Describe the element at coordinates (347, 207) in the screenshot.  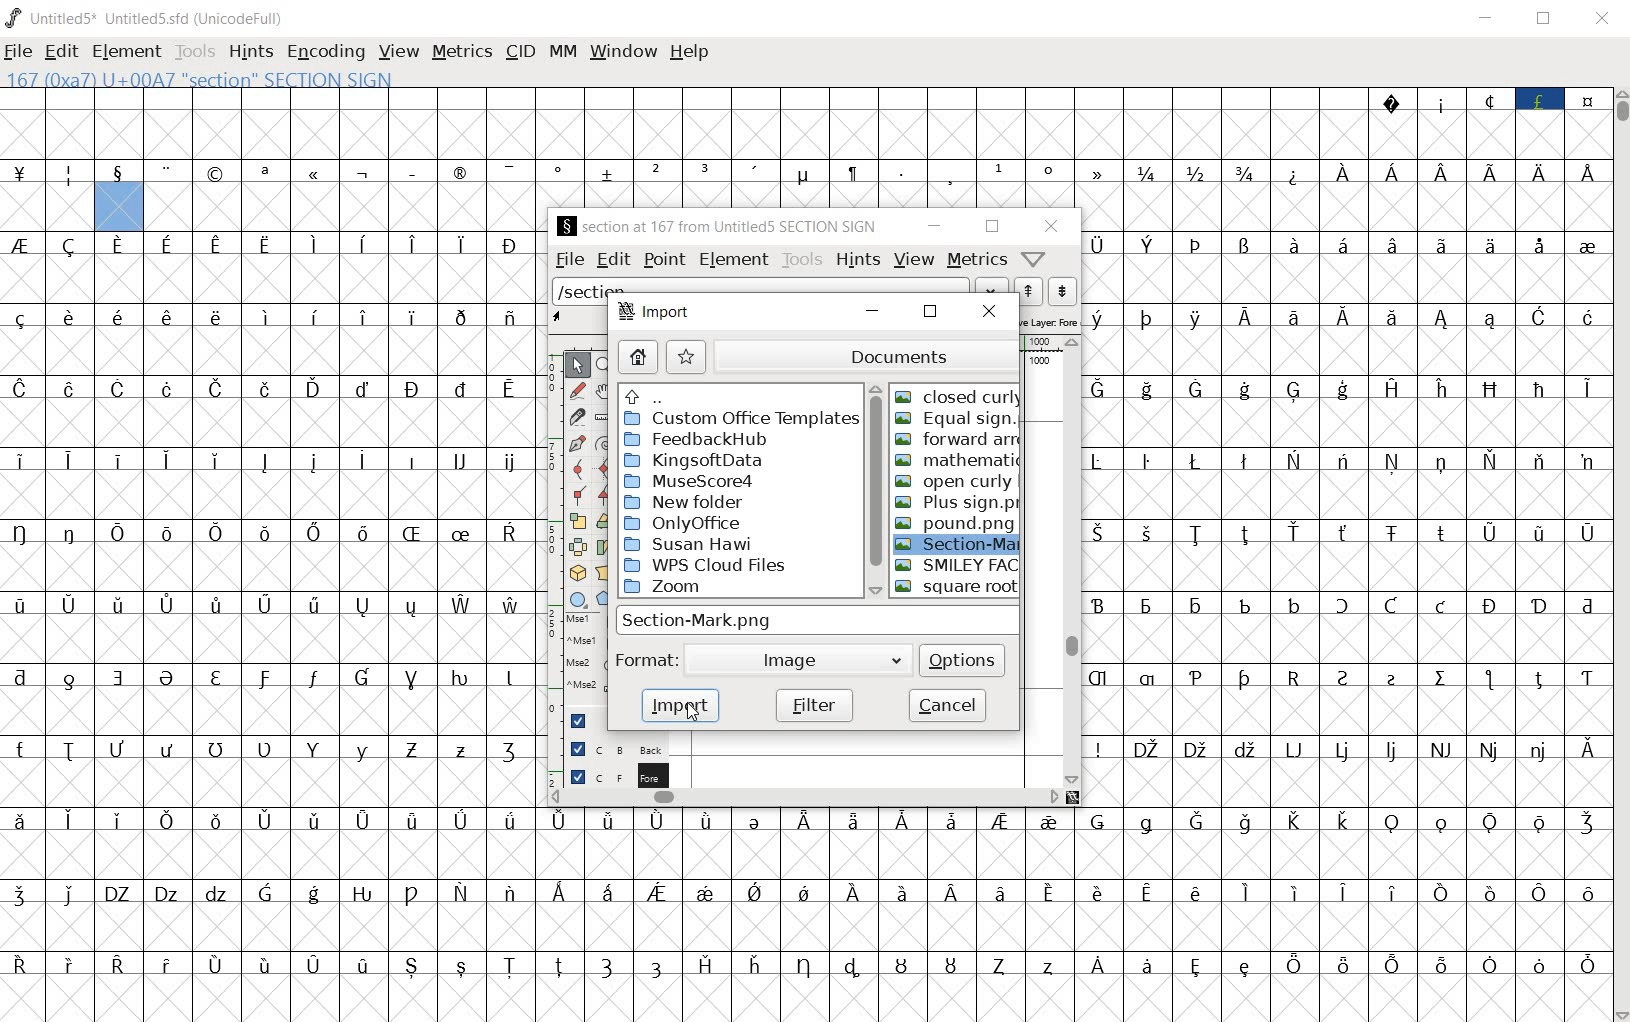
I see `empty cells` at that location.